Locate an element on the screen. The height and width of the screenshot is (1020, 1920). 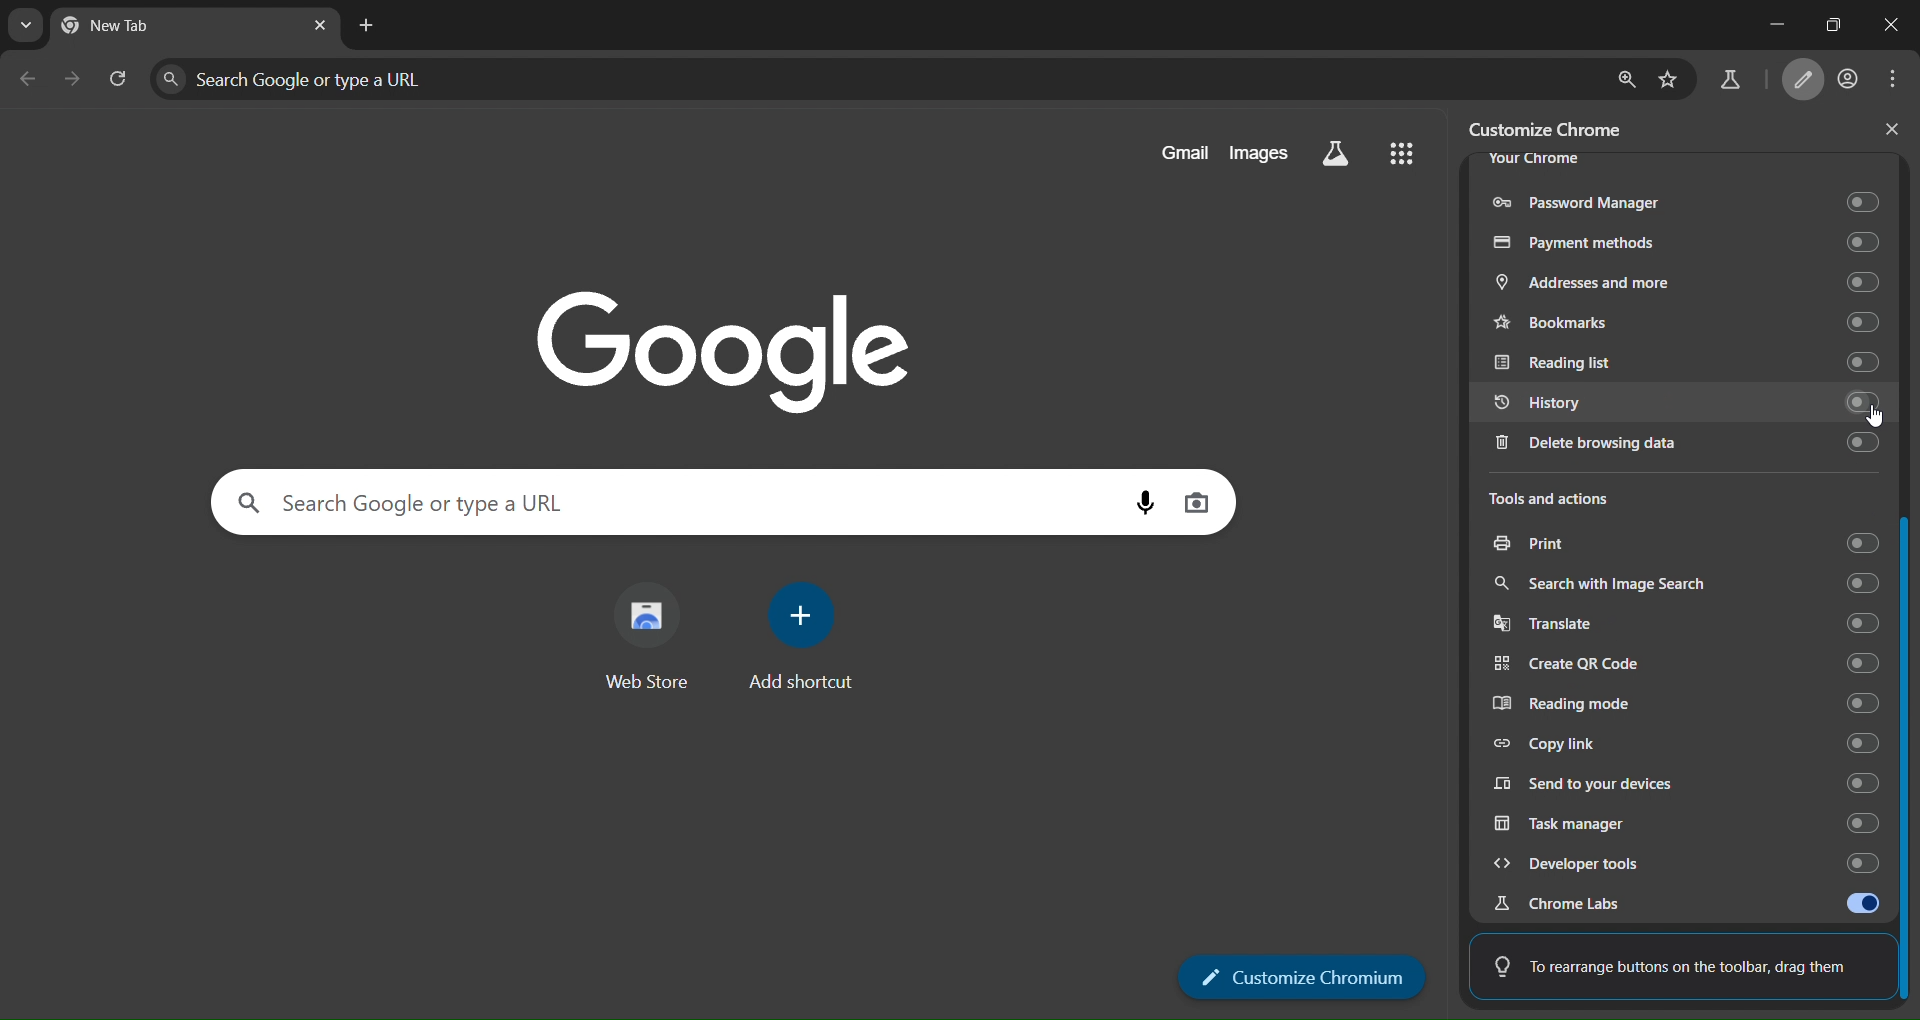
go back one page is located at coordinates (28, 78).